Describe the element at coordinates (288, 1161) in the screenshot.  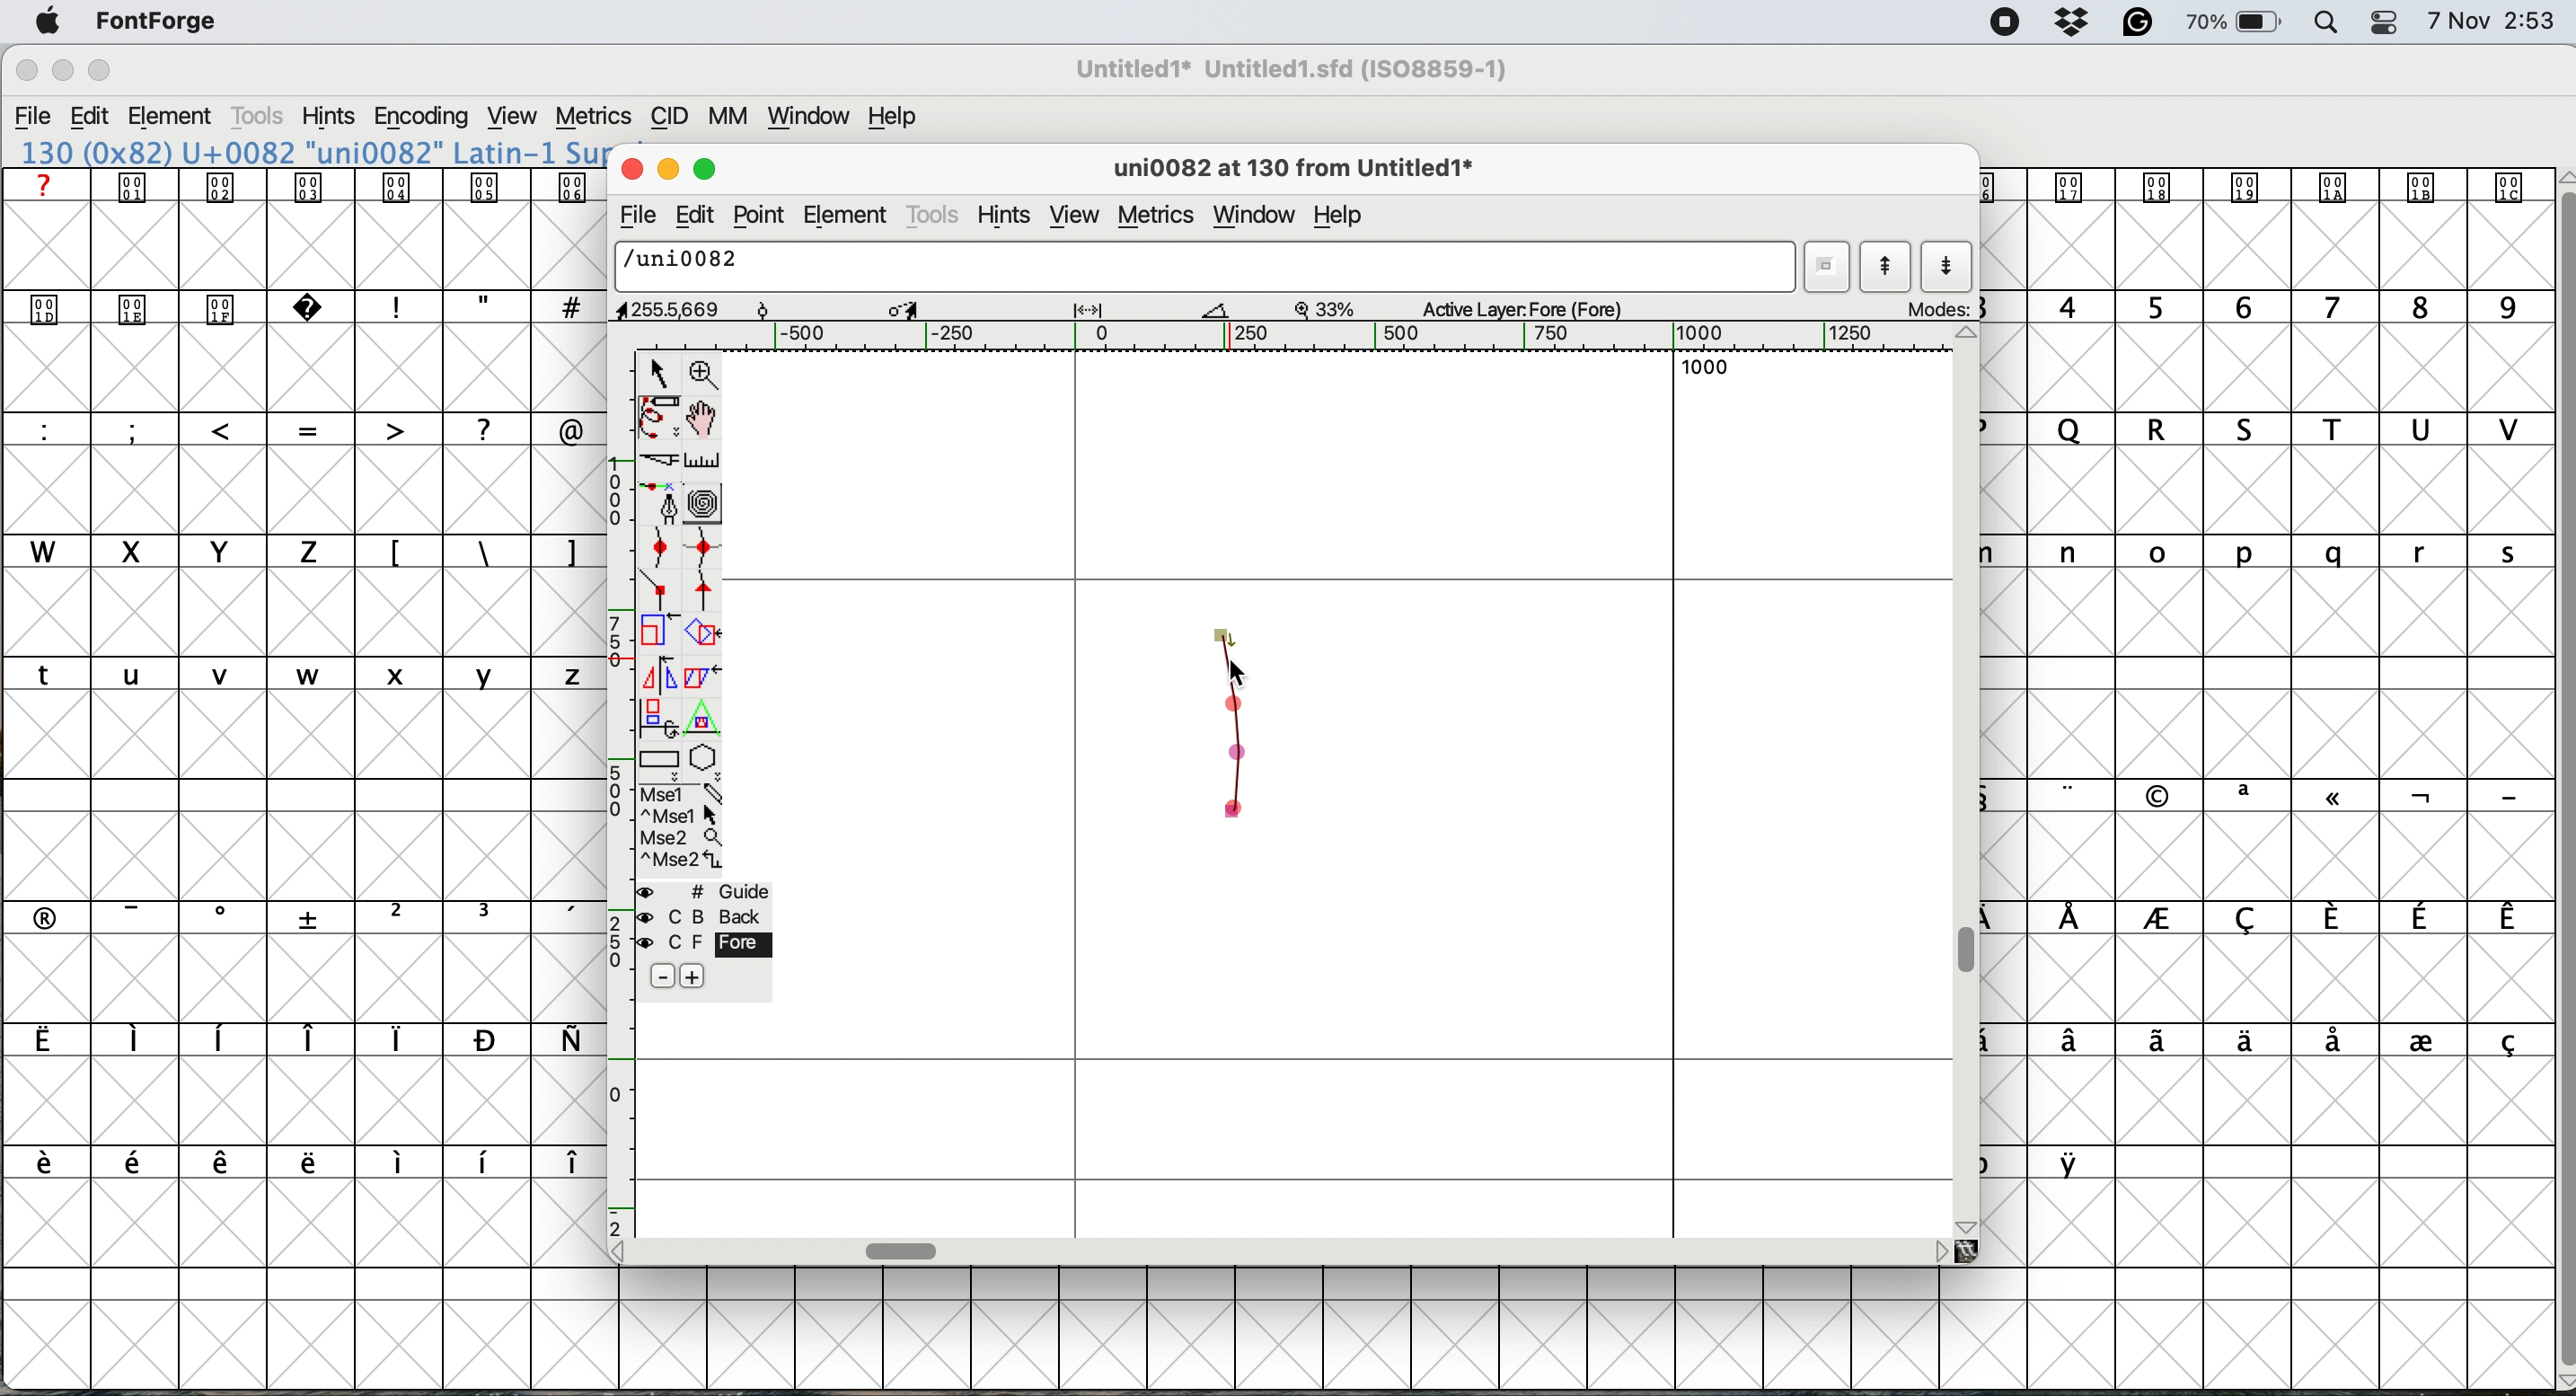
I see `special characters` at that location.